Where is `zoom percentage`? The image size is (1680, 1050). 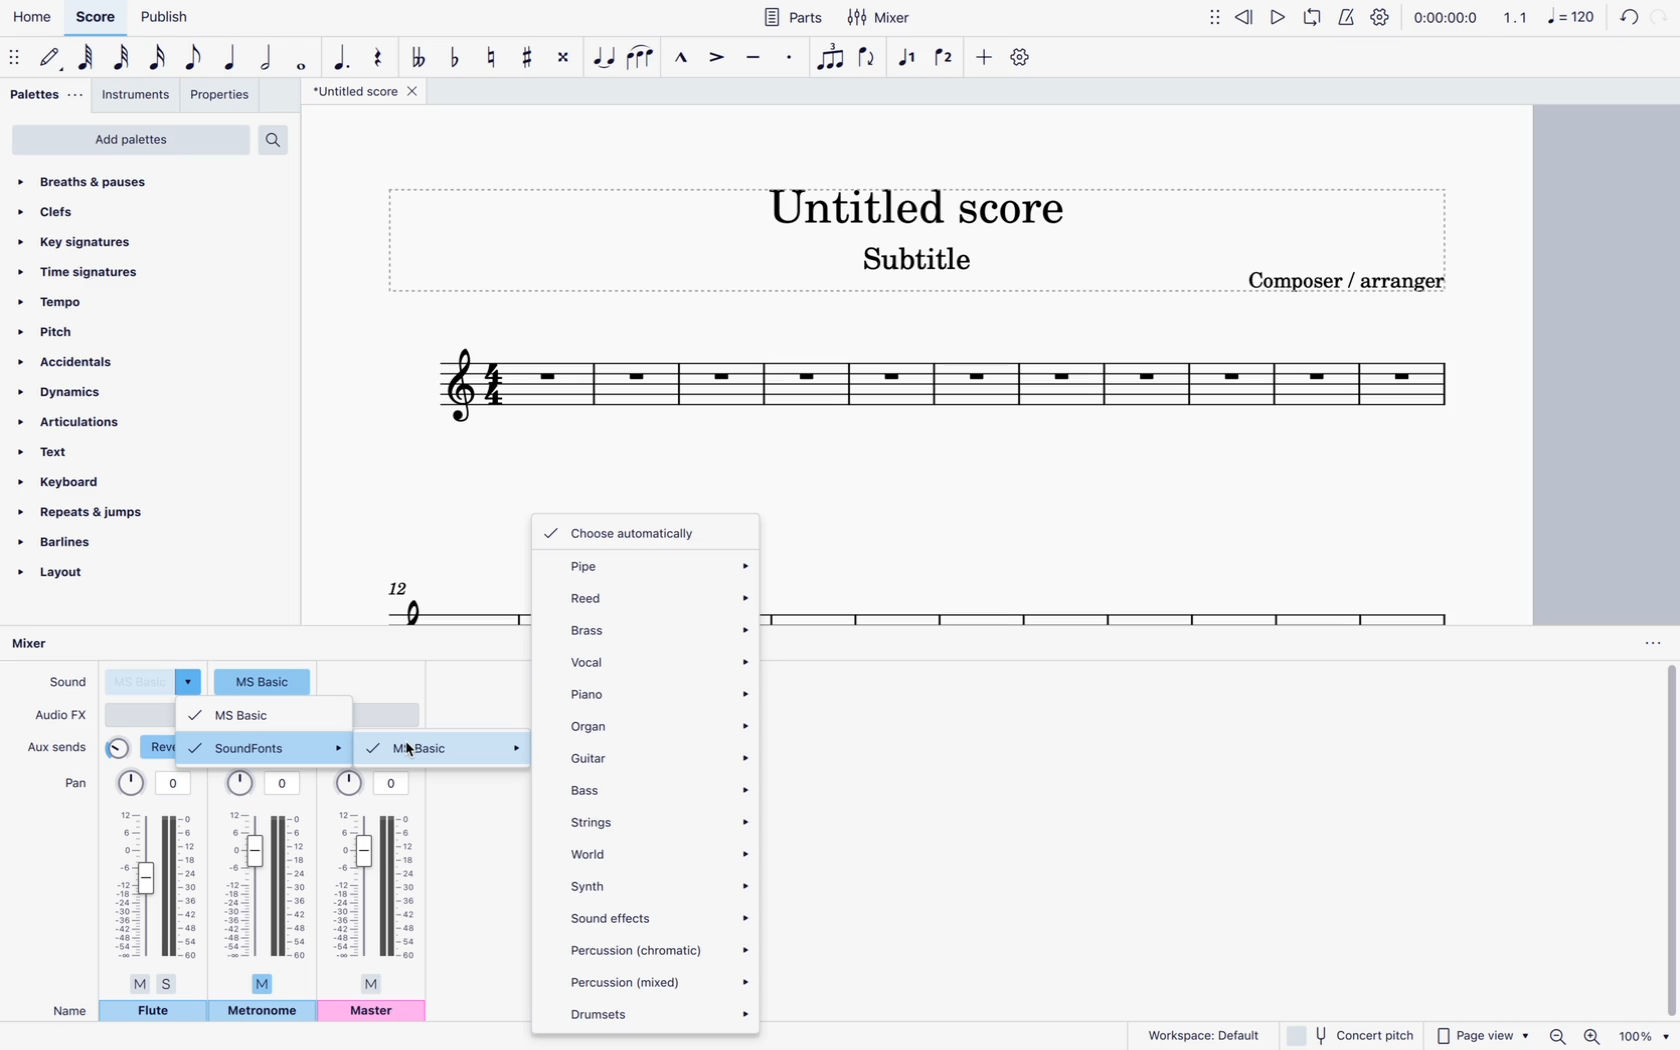 zoom percentage is located at coordinates (1647, 1035).